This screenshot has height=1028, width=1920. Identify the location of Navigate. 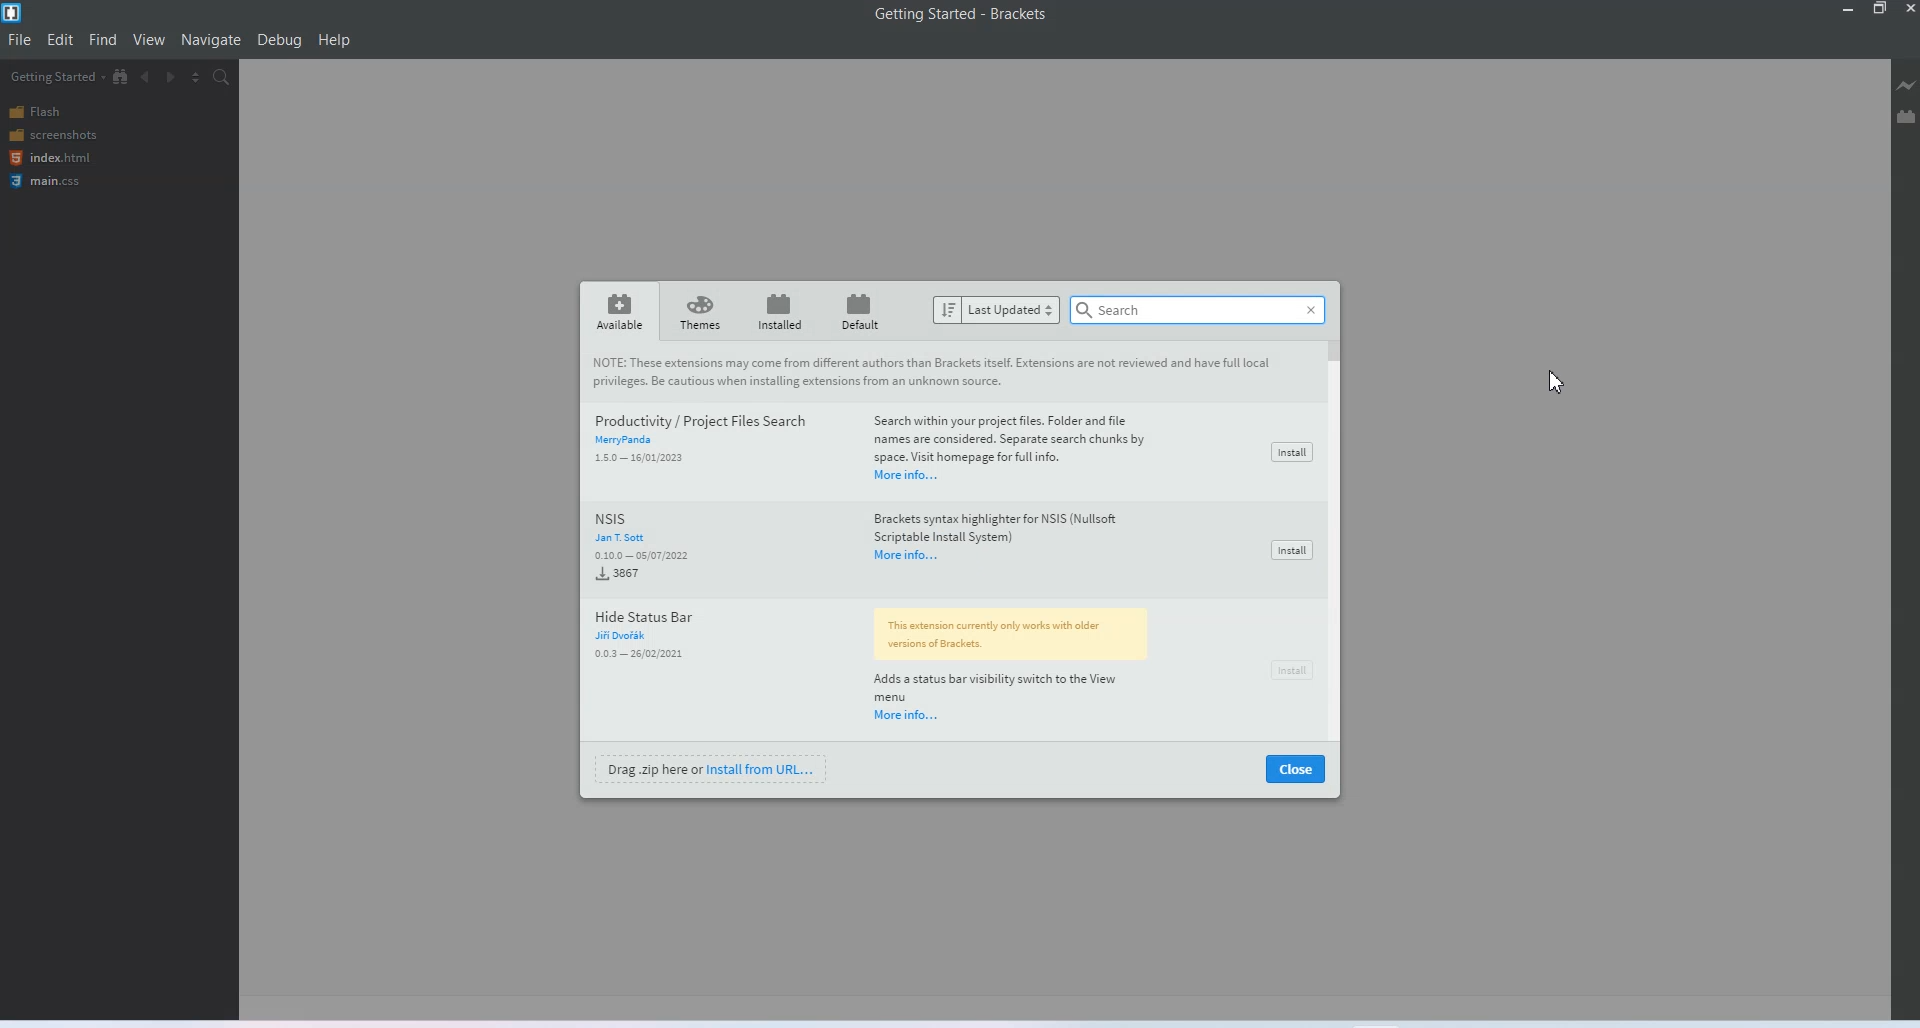
(211, 41).